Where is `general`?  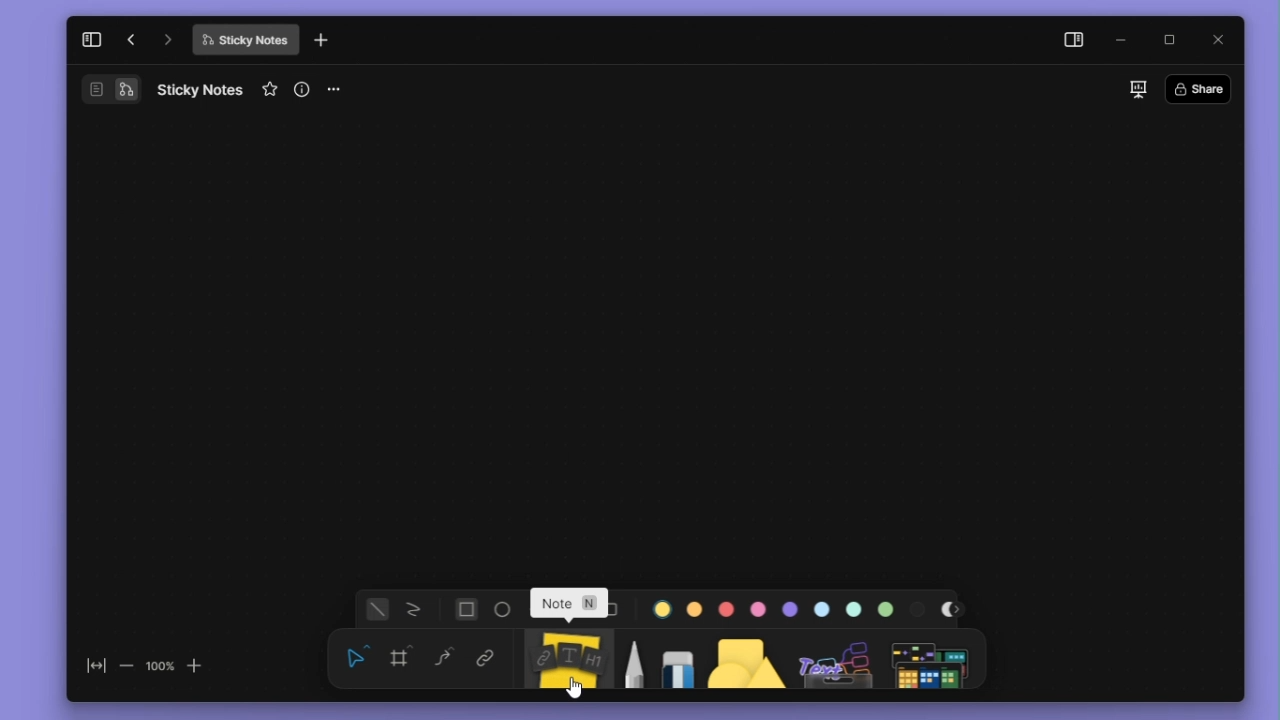
general is located at coordinates (381, 609).